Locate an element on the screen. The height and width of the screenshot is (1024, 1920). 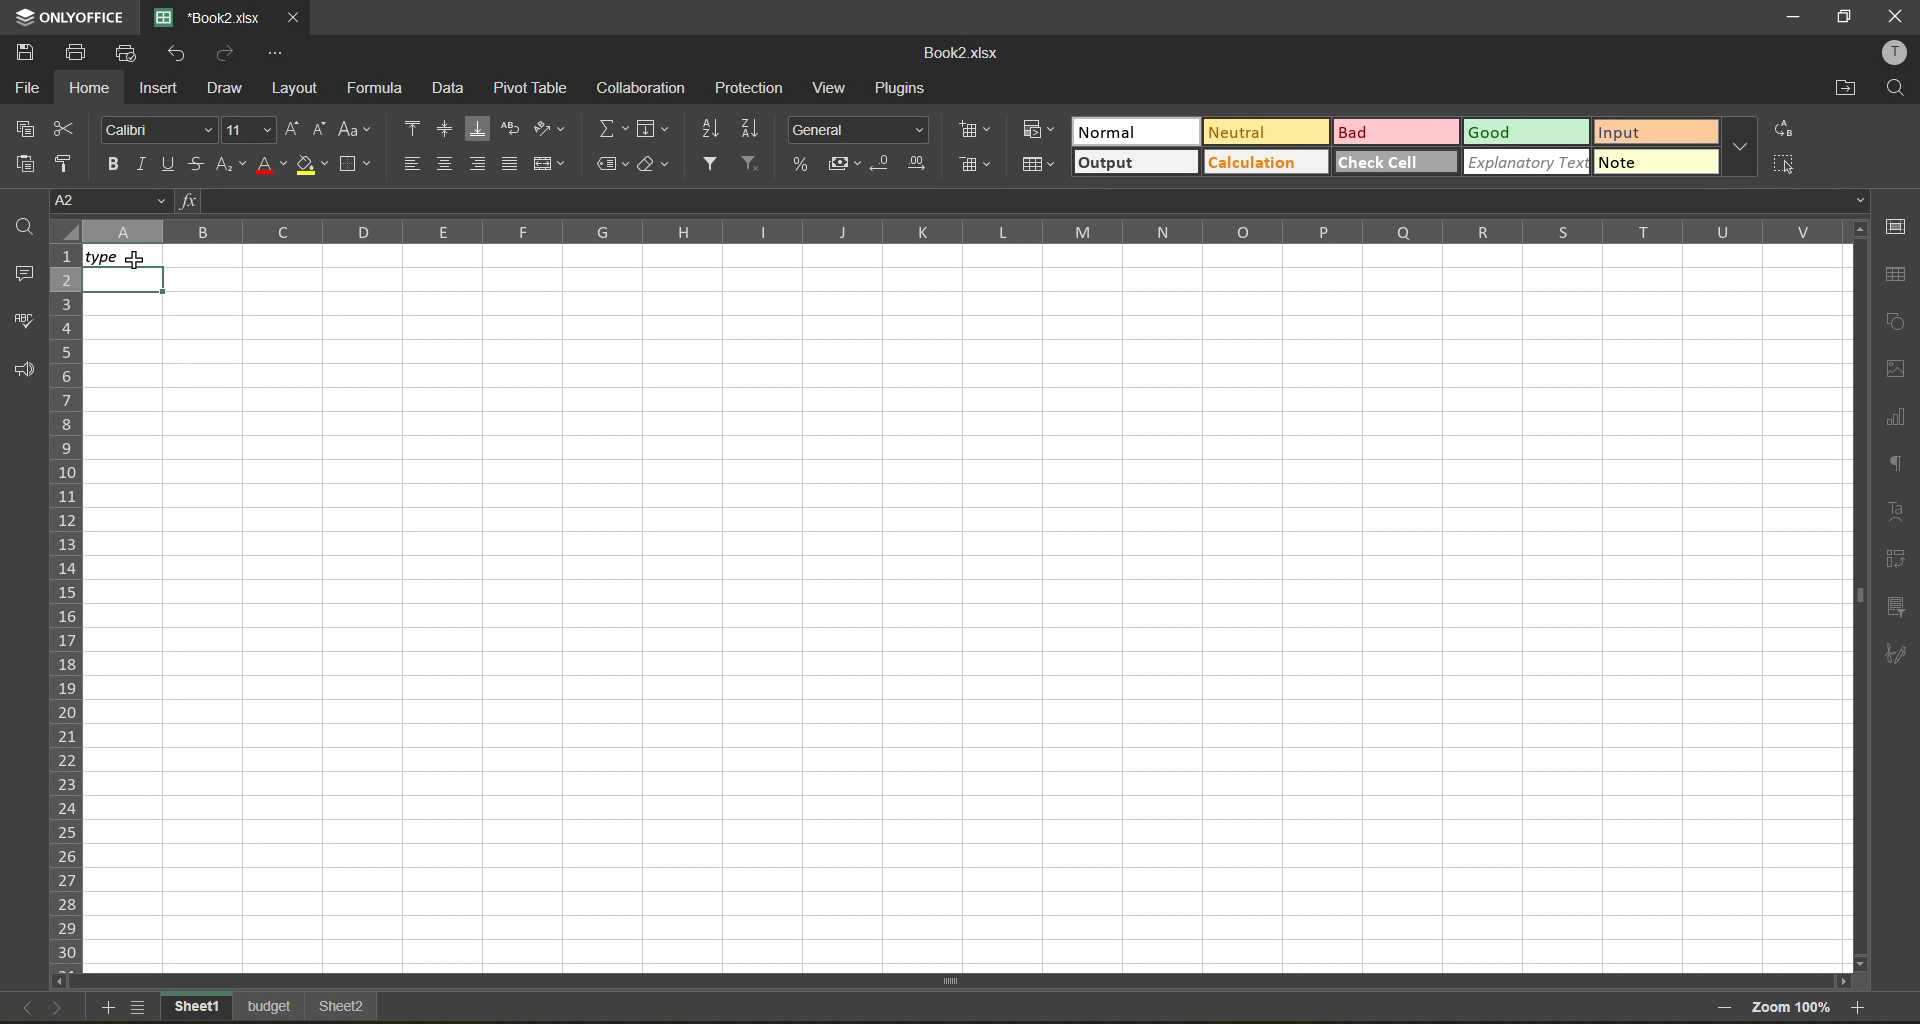
percent is located at coordinates (801, 166).